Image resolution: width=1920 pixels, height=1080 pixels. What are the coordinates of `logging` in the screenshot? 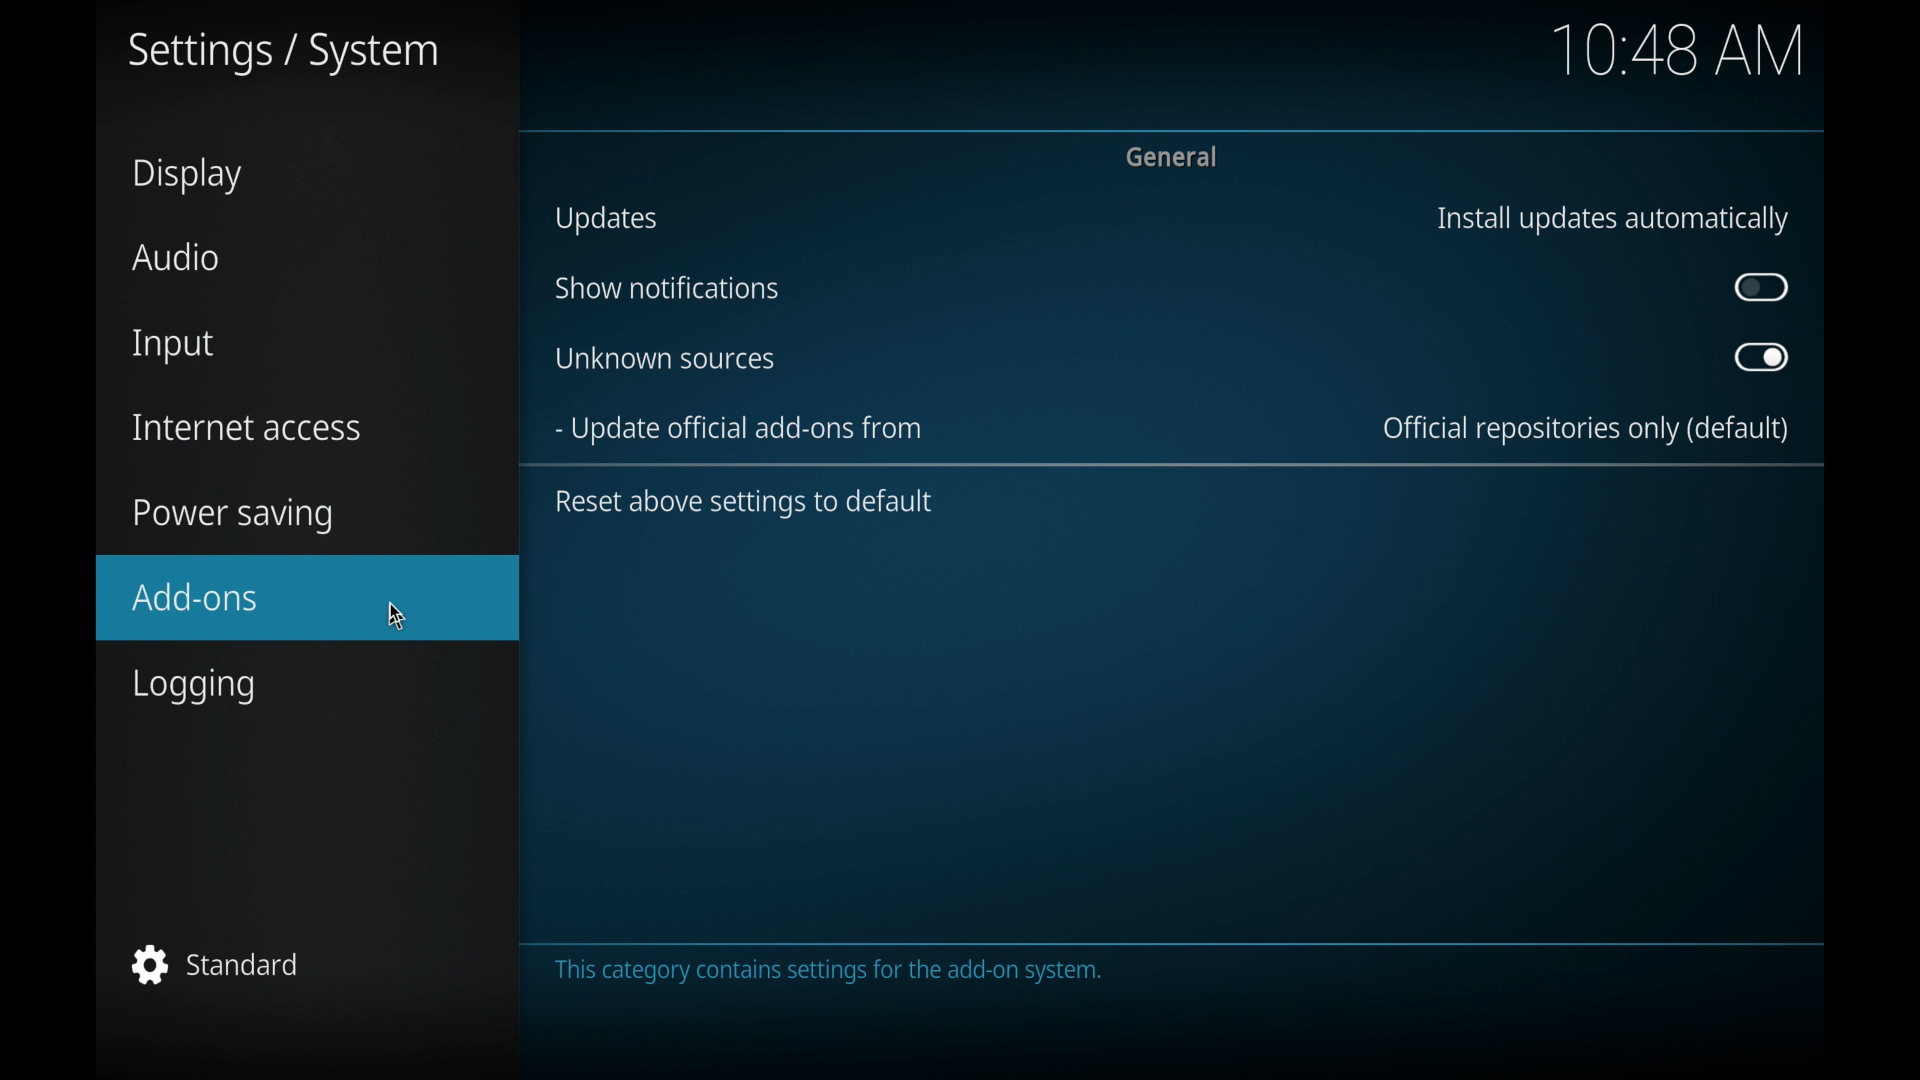 It's located at (193, 686).